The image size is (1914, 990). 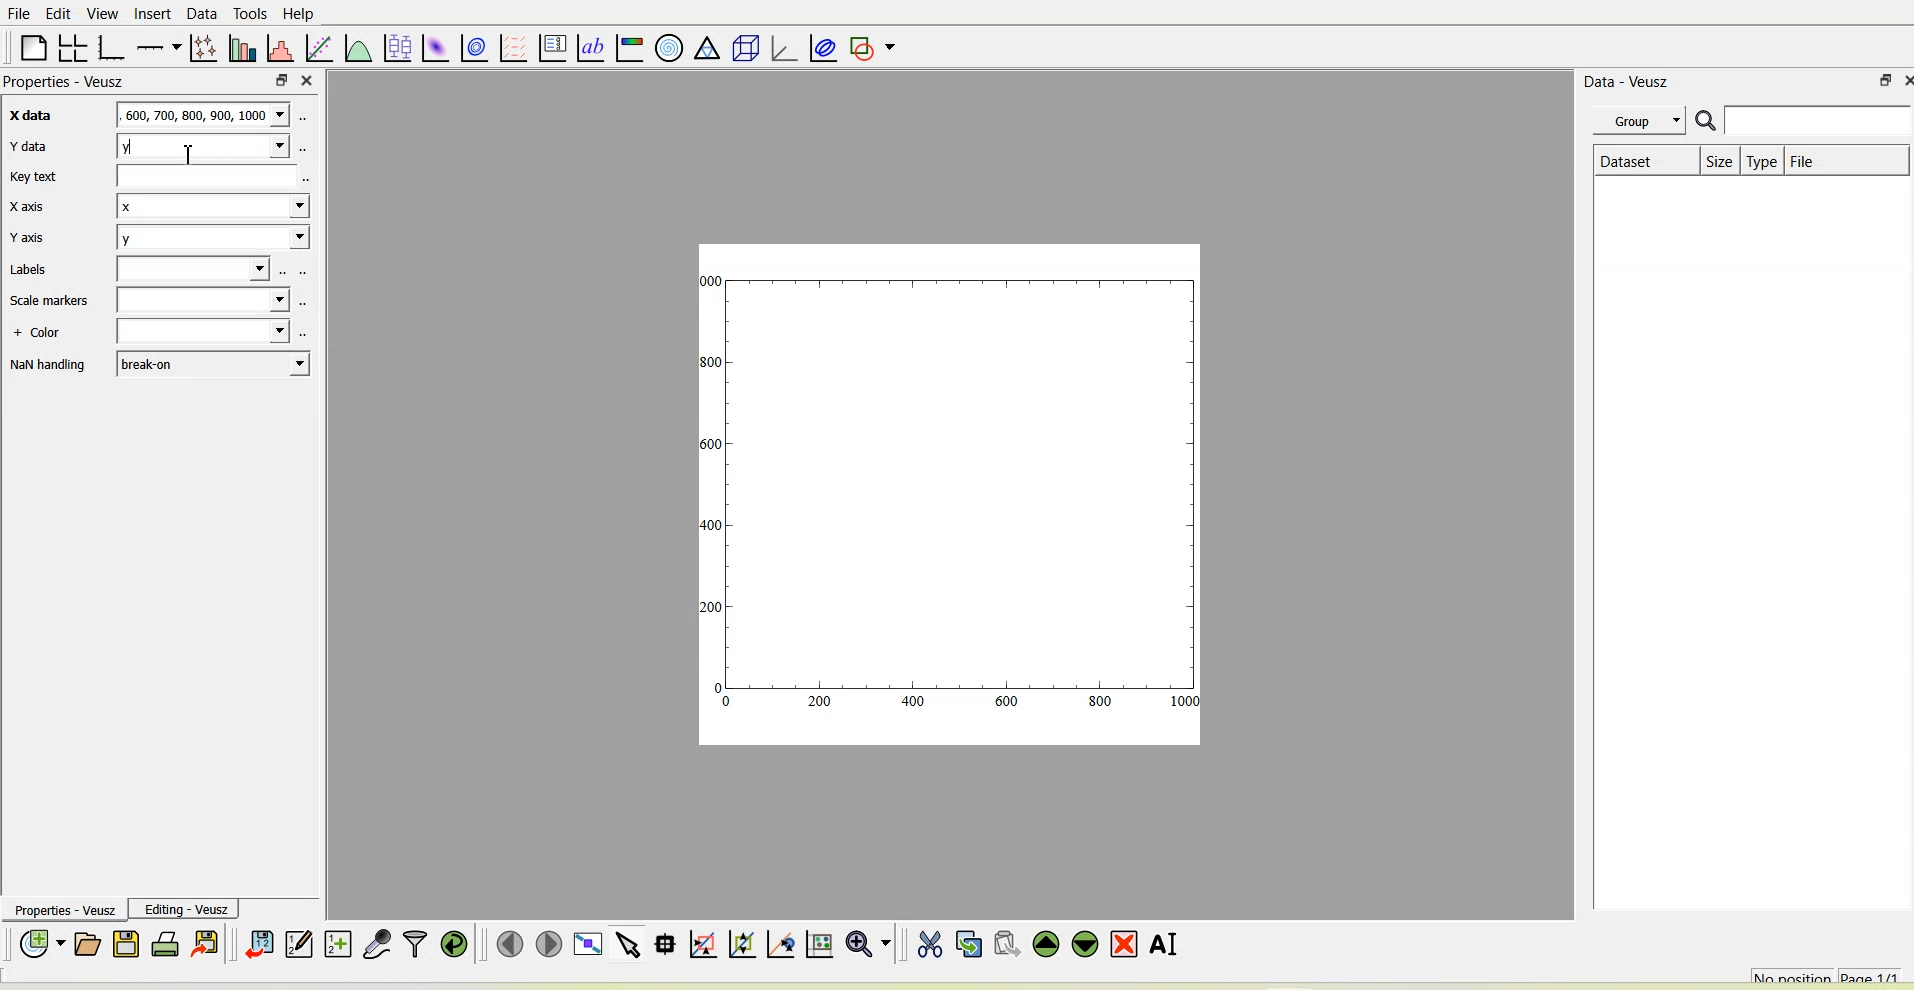 What do you see at coordinates (1793, 975) in the screenshot?
I see `No position` at bounding box center [1793, 975].